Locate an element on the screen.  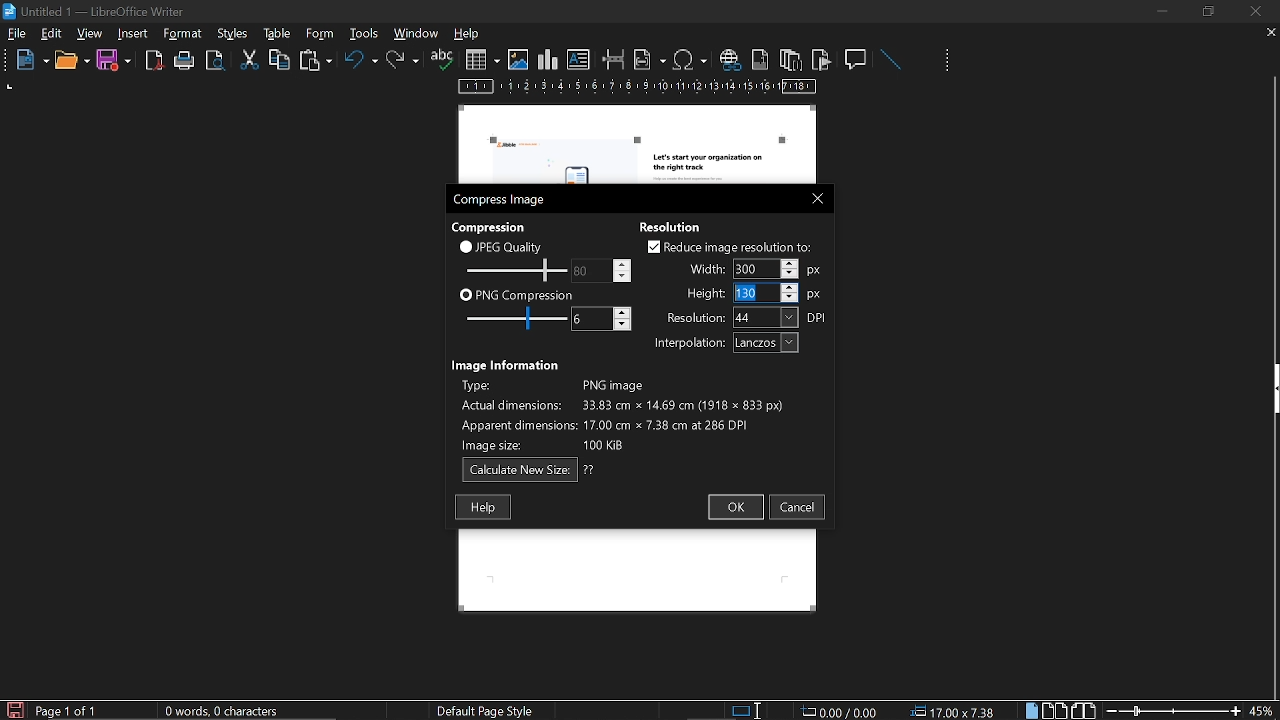
paste is located at coordinates (314, 62).